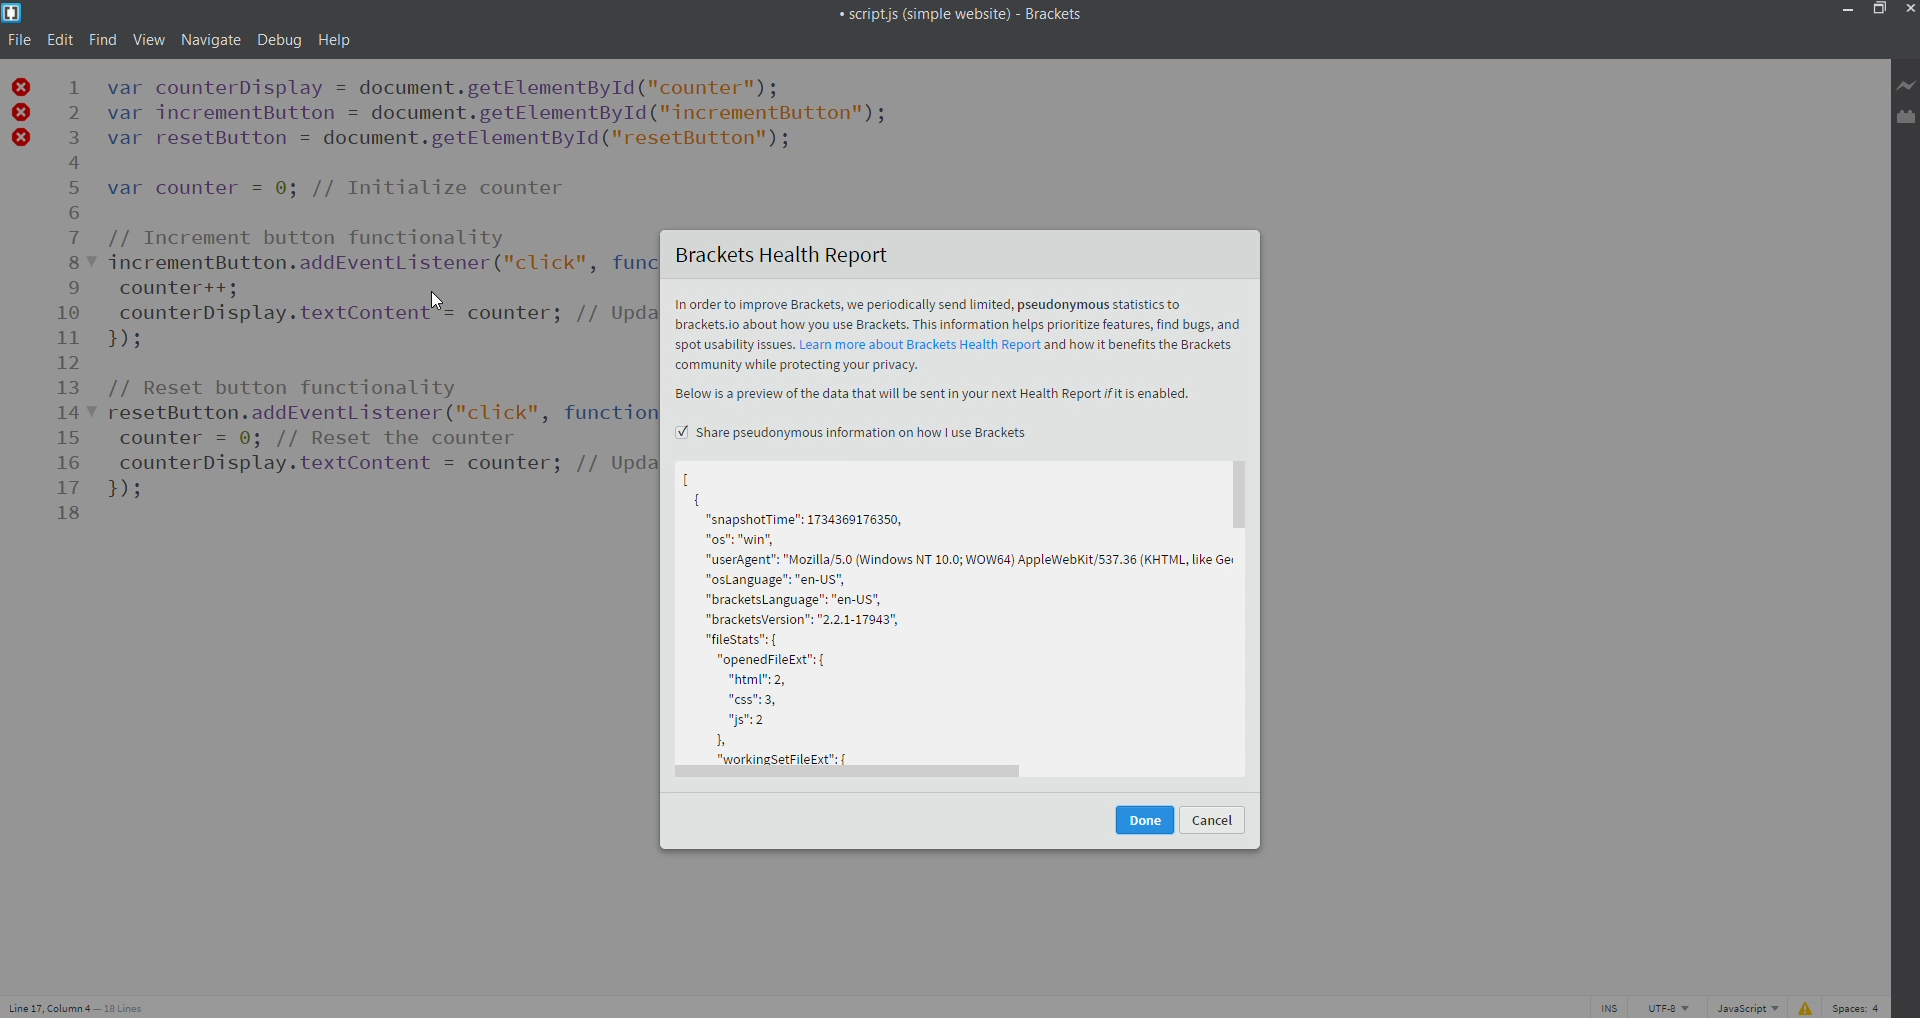 This screenshot has width=1920, height=1018. What do you see at coordinates (58, 42) in the screenshot?
I see `edit` at bounding box center [58, 42].